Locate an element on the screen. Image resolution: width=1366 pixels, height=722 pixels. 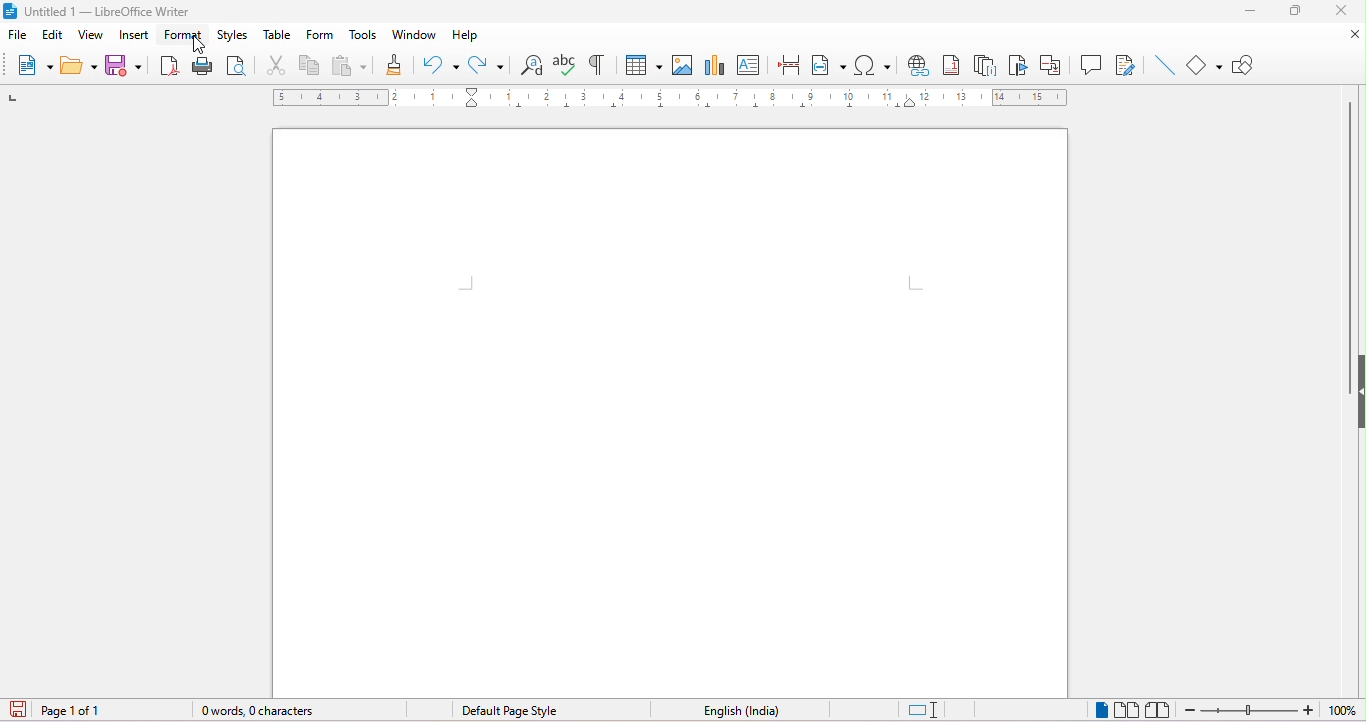
find and replace is located at coordinates (532, 63).